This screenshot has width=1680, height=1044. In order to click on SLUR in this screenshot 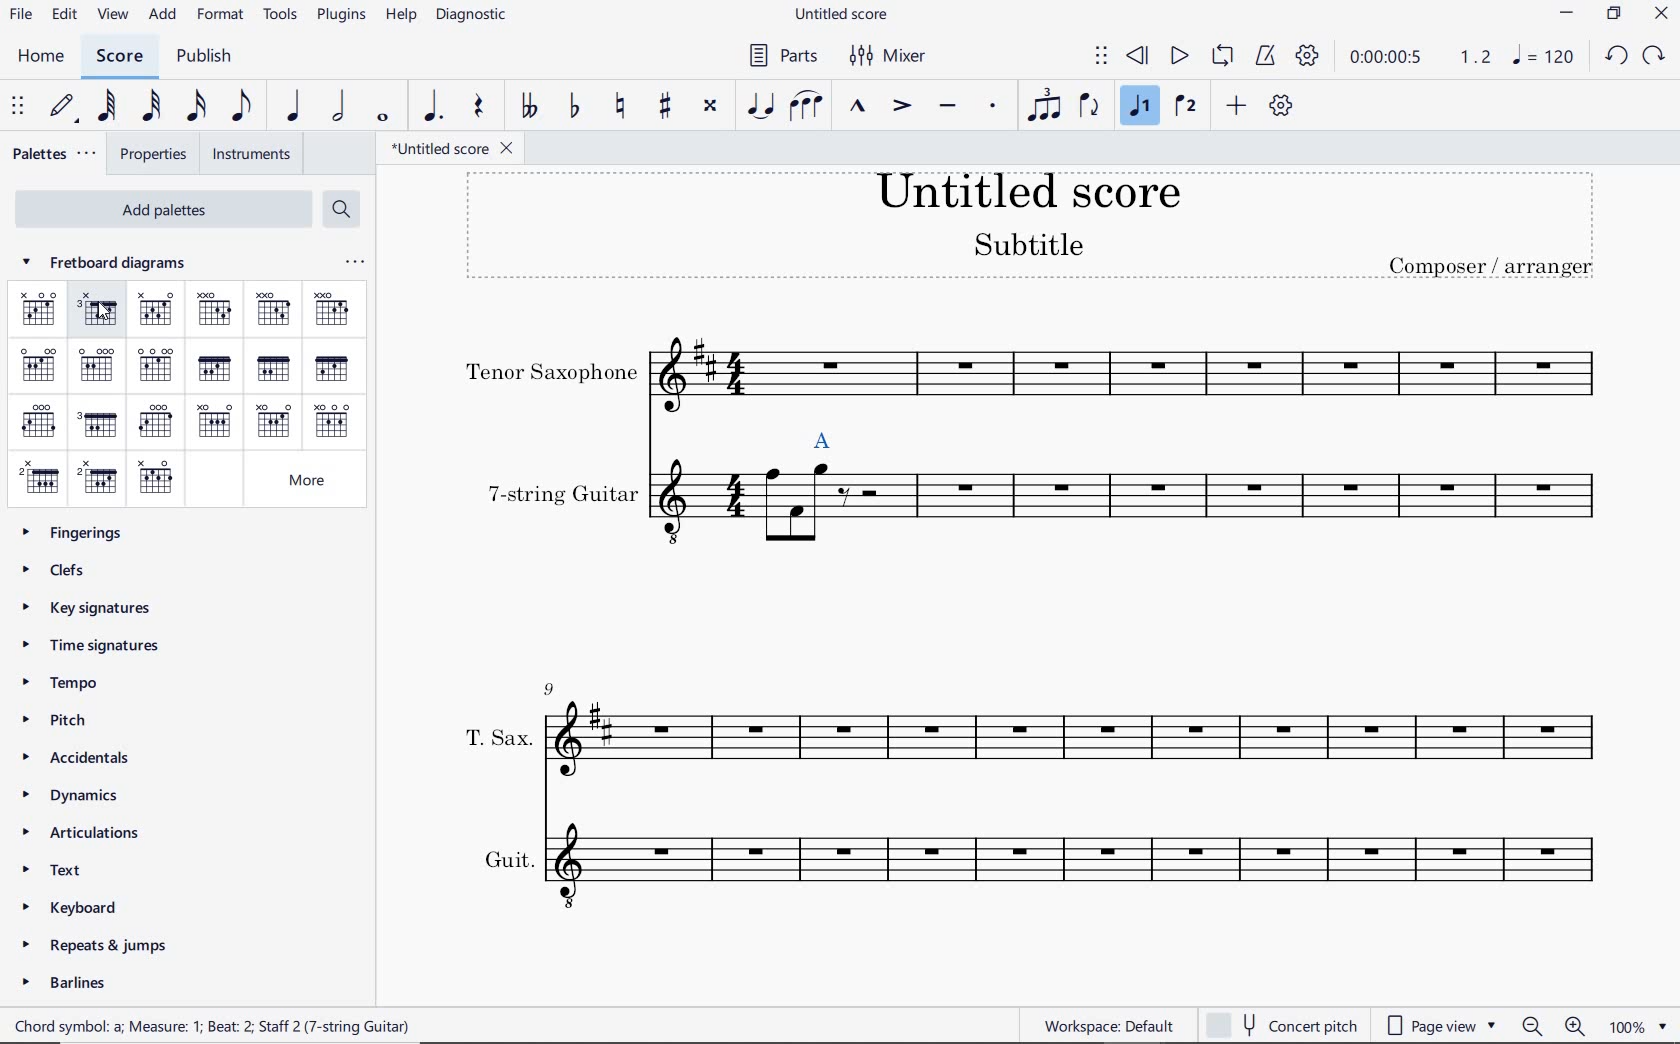, I will do `click(807, 104)`.